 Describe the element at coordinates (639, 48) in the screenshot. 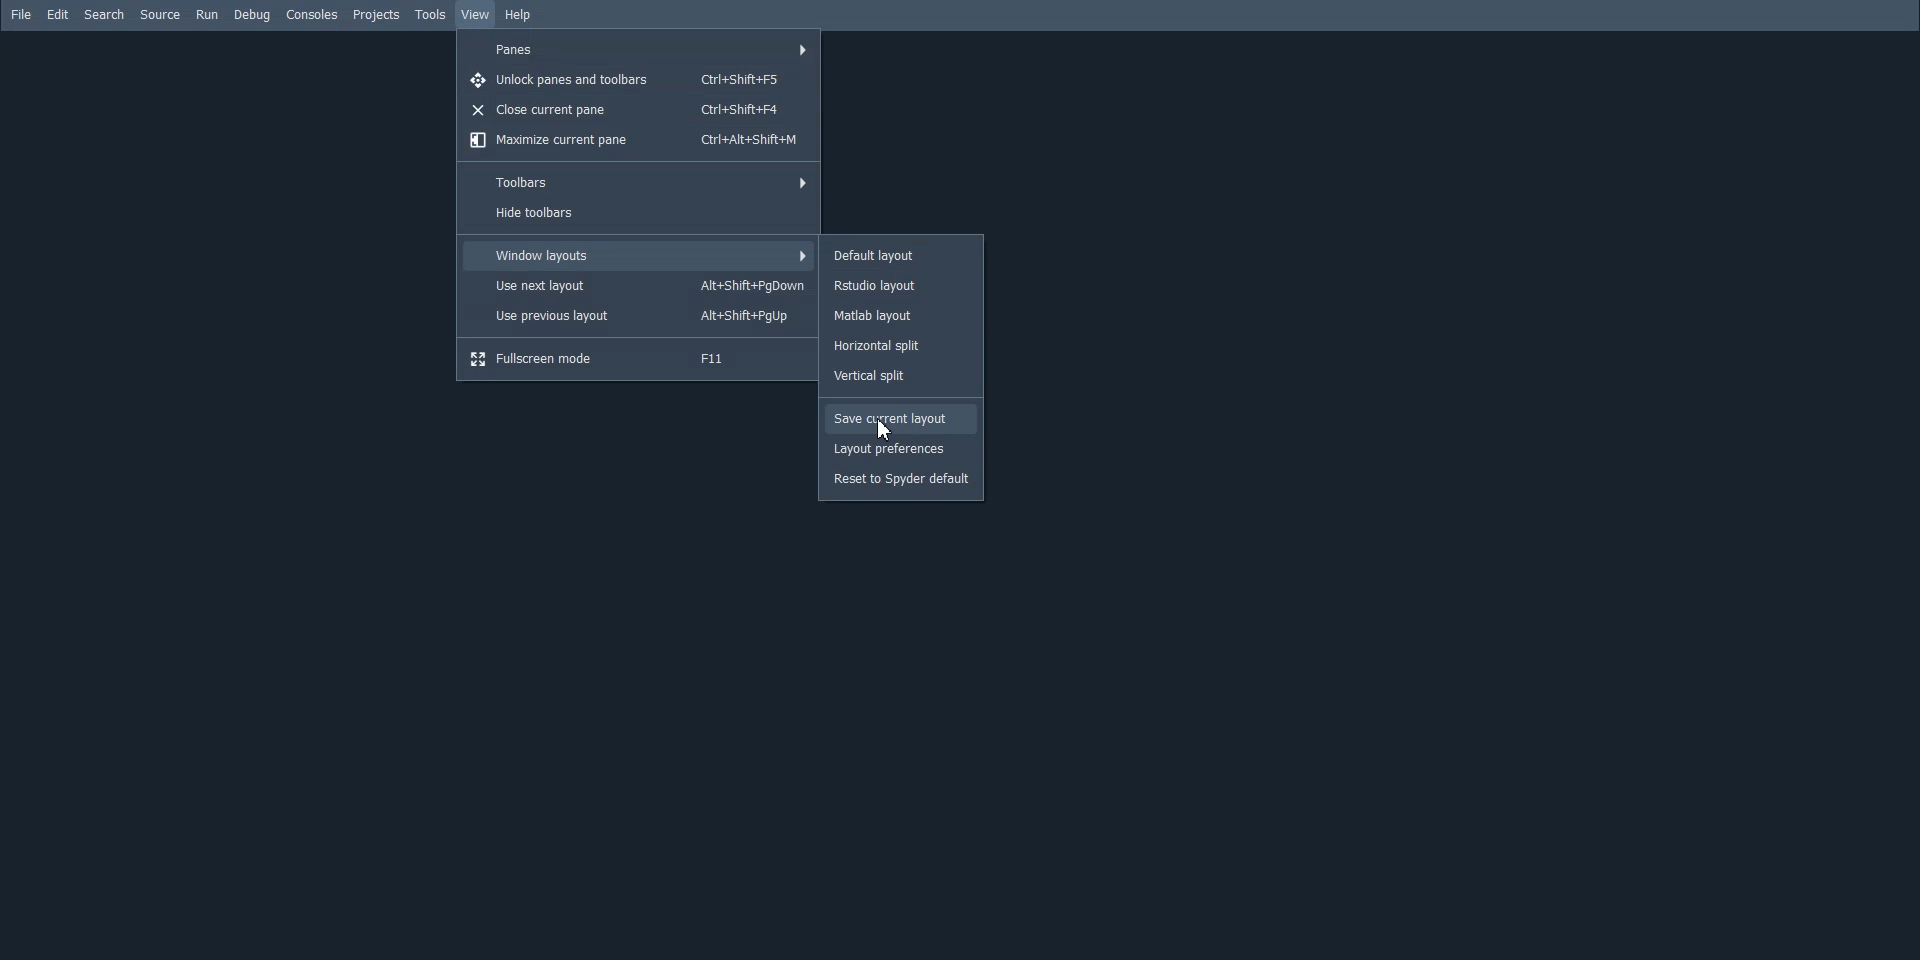

I see `Panes` at that location.